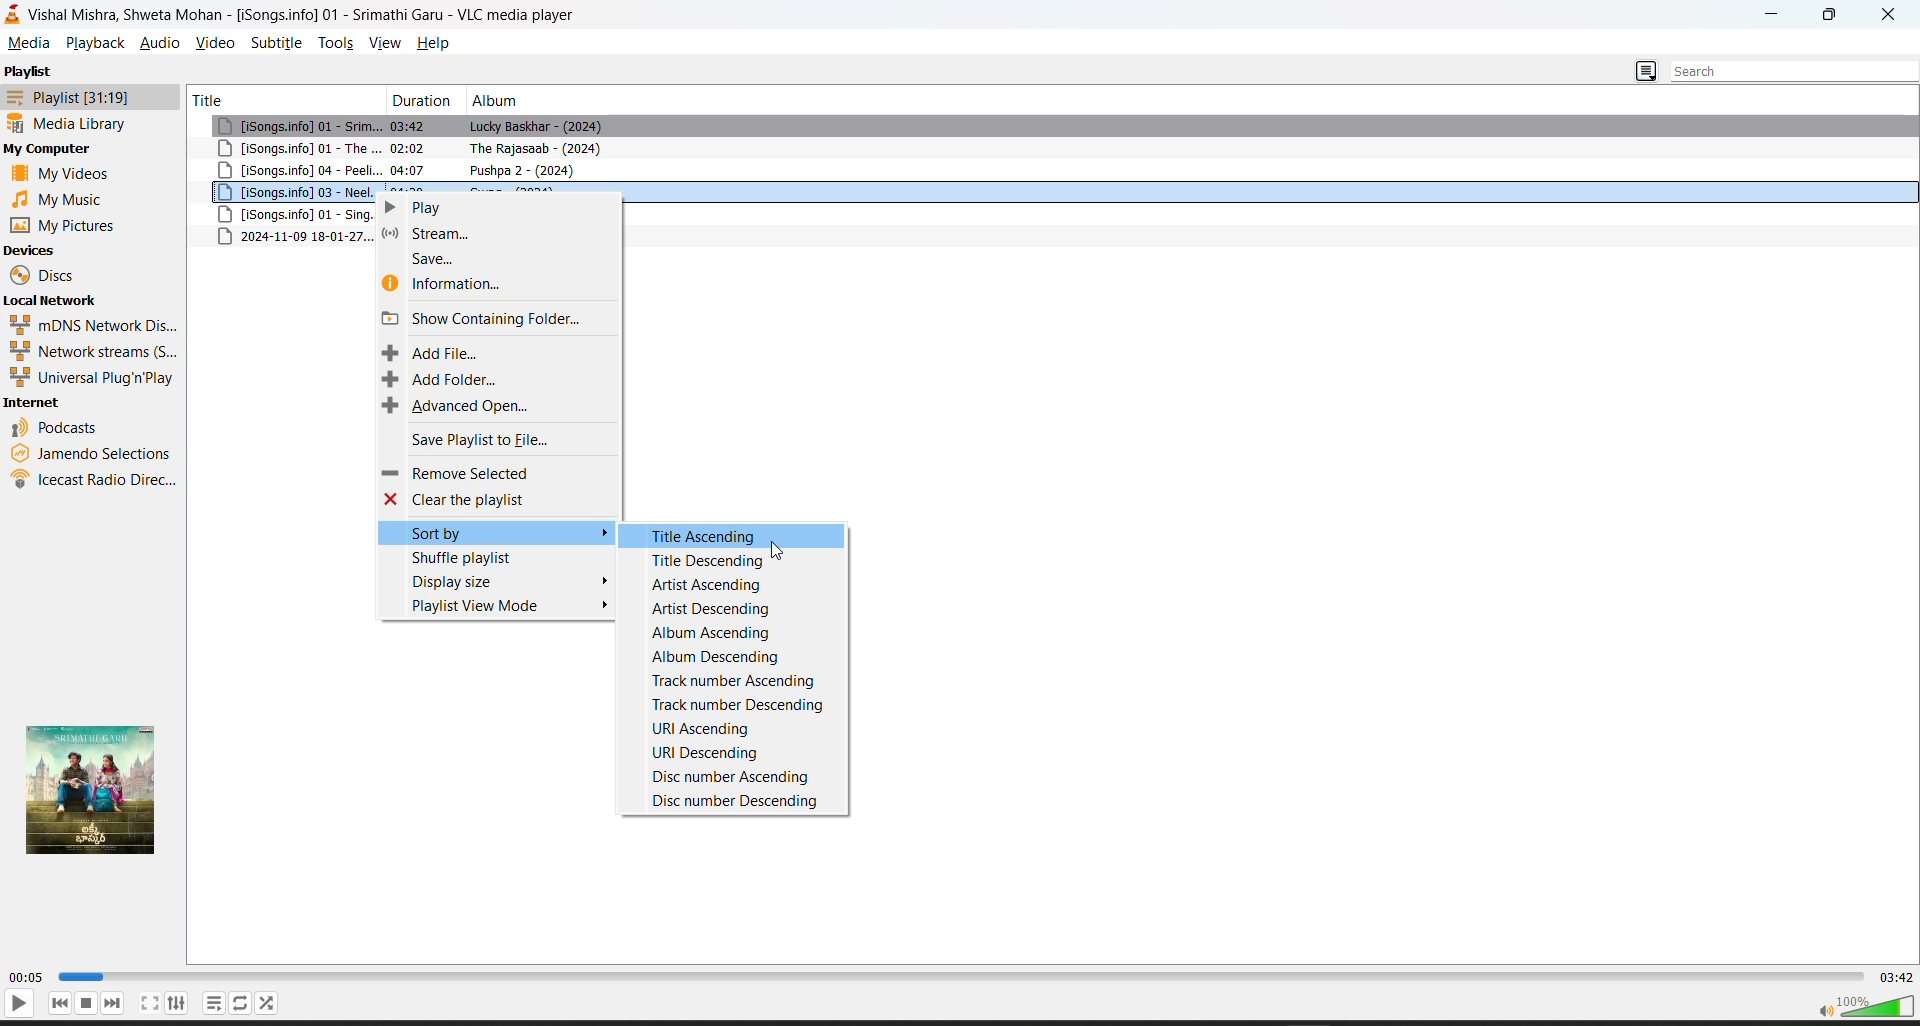  I want to click on next, so click(114, 1003).